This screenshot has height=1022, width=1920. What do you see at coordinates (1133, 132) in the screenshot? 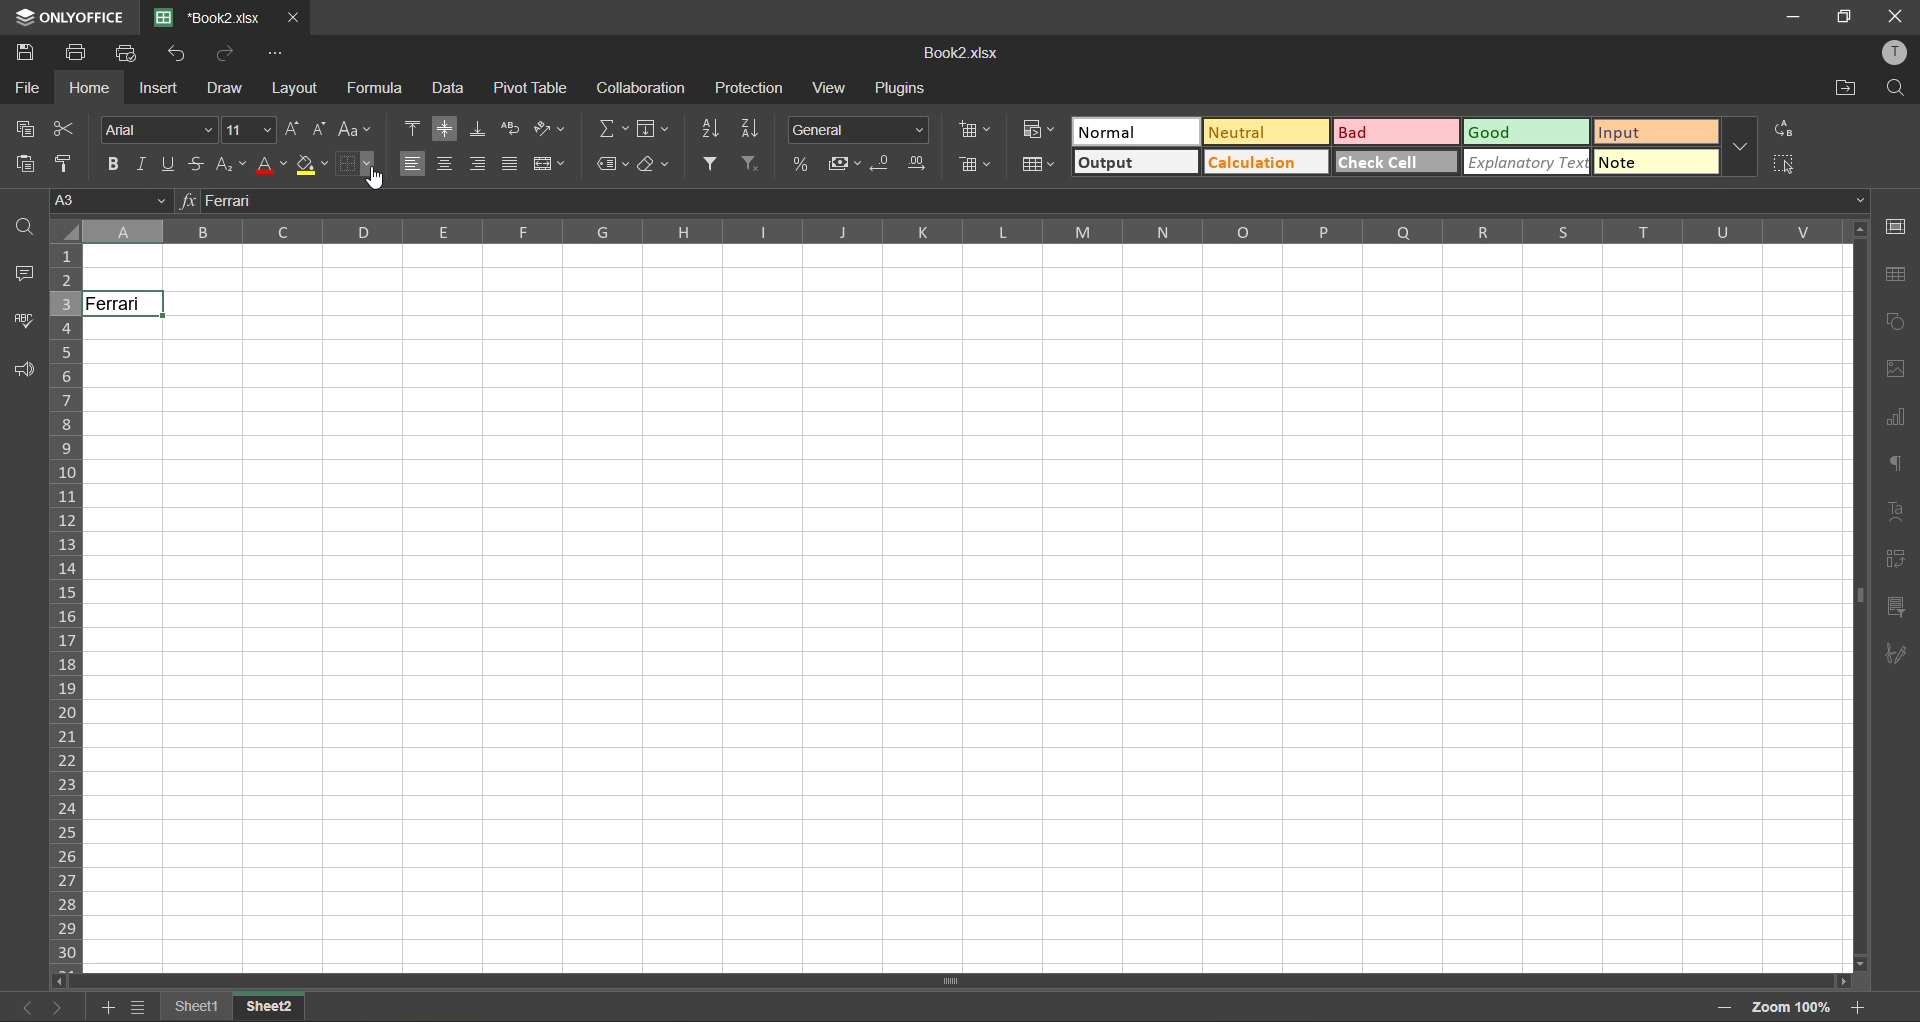
I see `normal` at bounding box center [1133, 132].